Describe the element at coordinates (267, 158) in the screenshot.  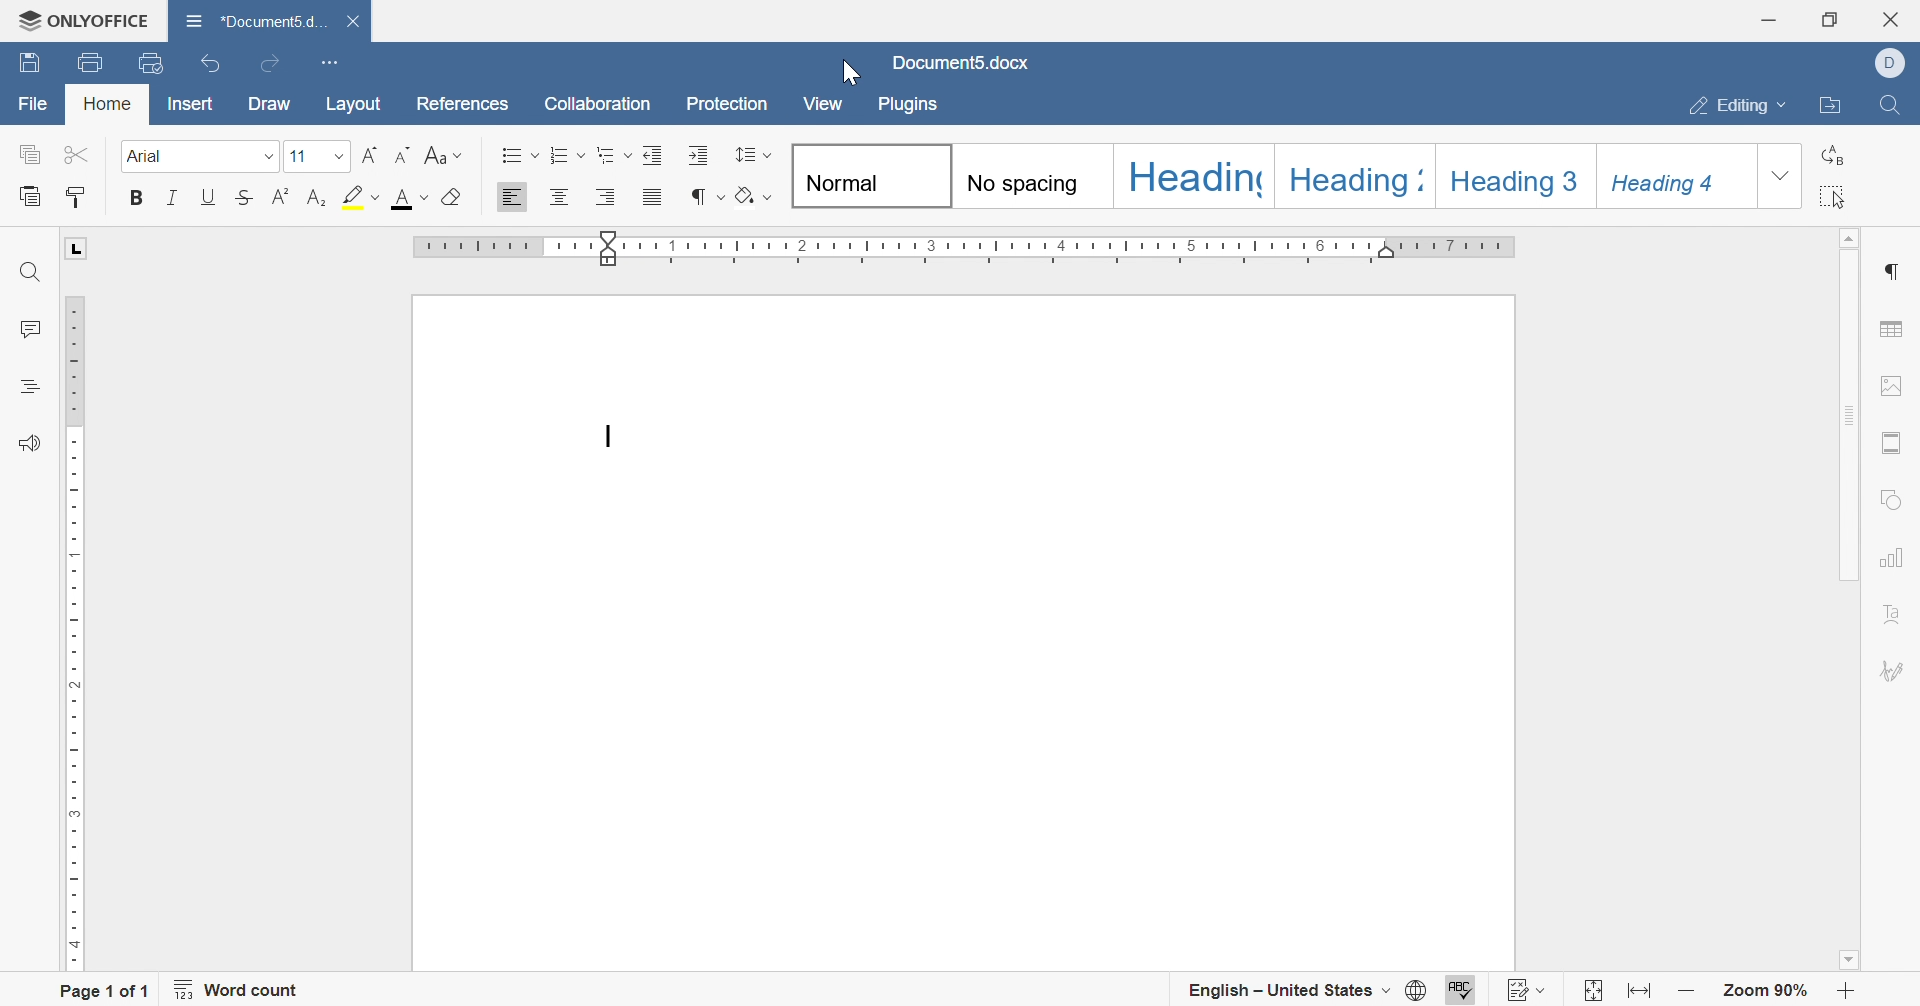
I see `drop down` at that location.